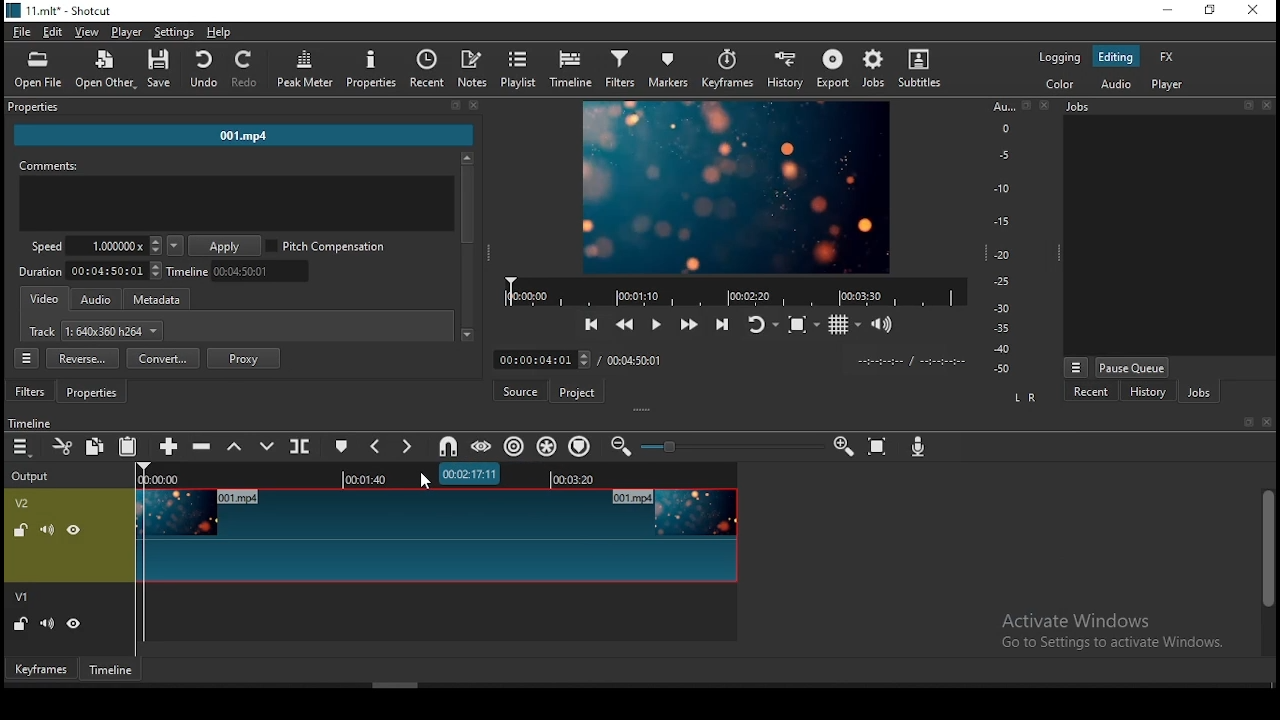 This screenshot has width=1280, height=720. I want to click on file, so click(20, 31).